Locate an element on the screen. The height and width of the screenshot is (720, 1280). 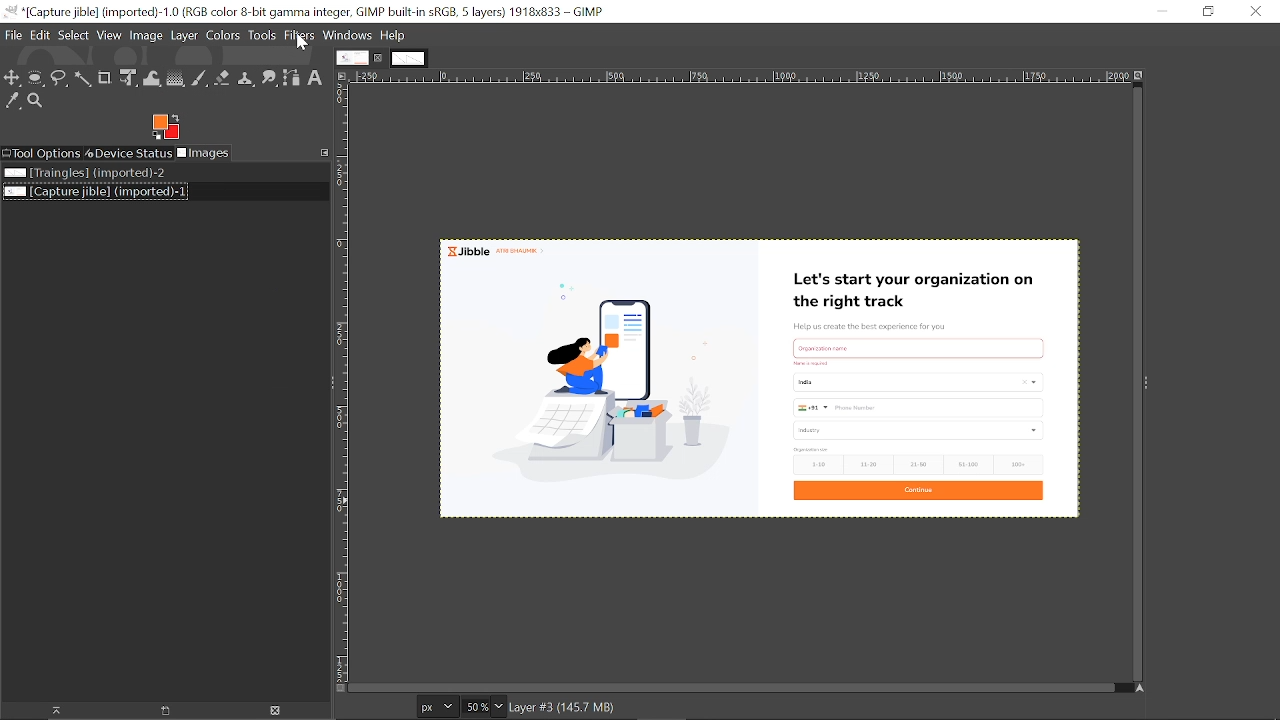
Unified transform tool is located at coordinates (129, 80).